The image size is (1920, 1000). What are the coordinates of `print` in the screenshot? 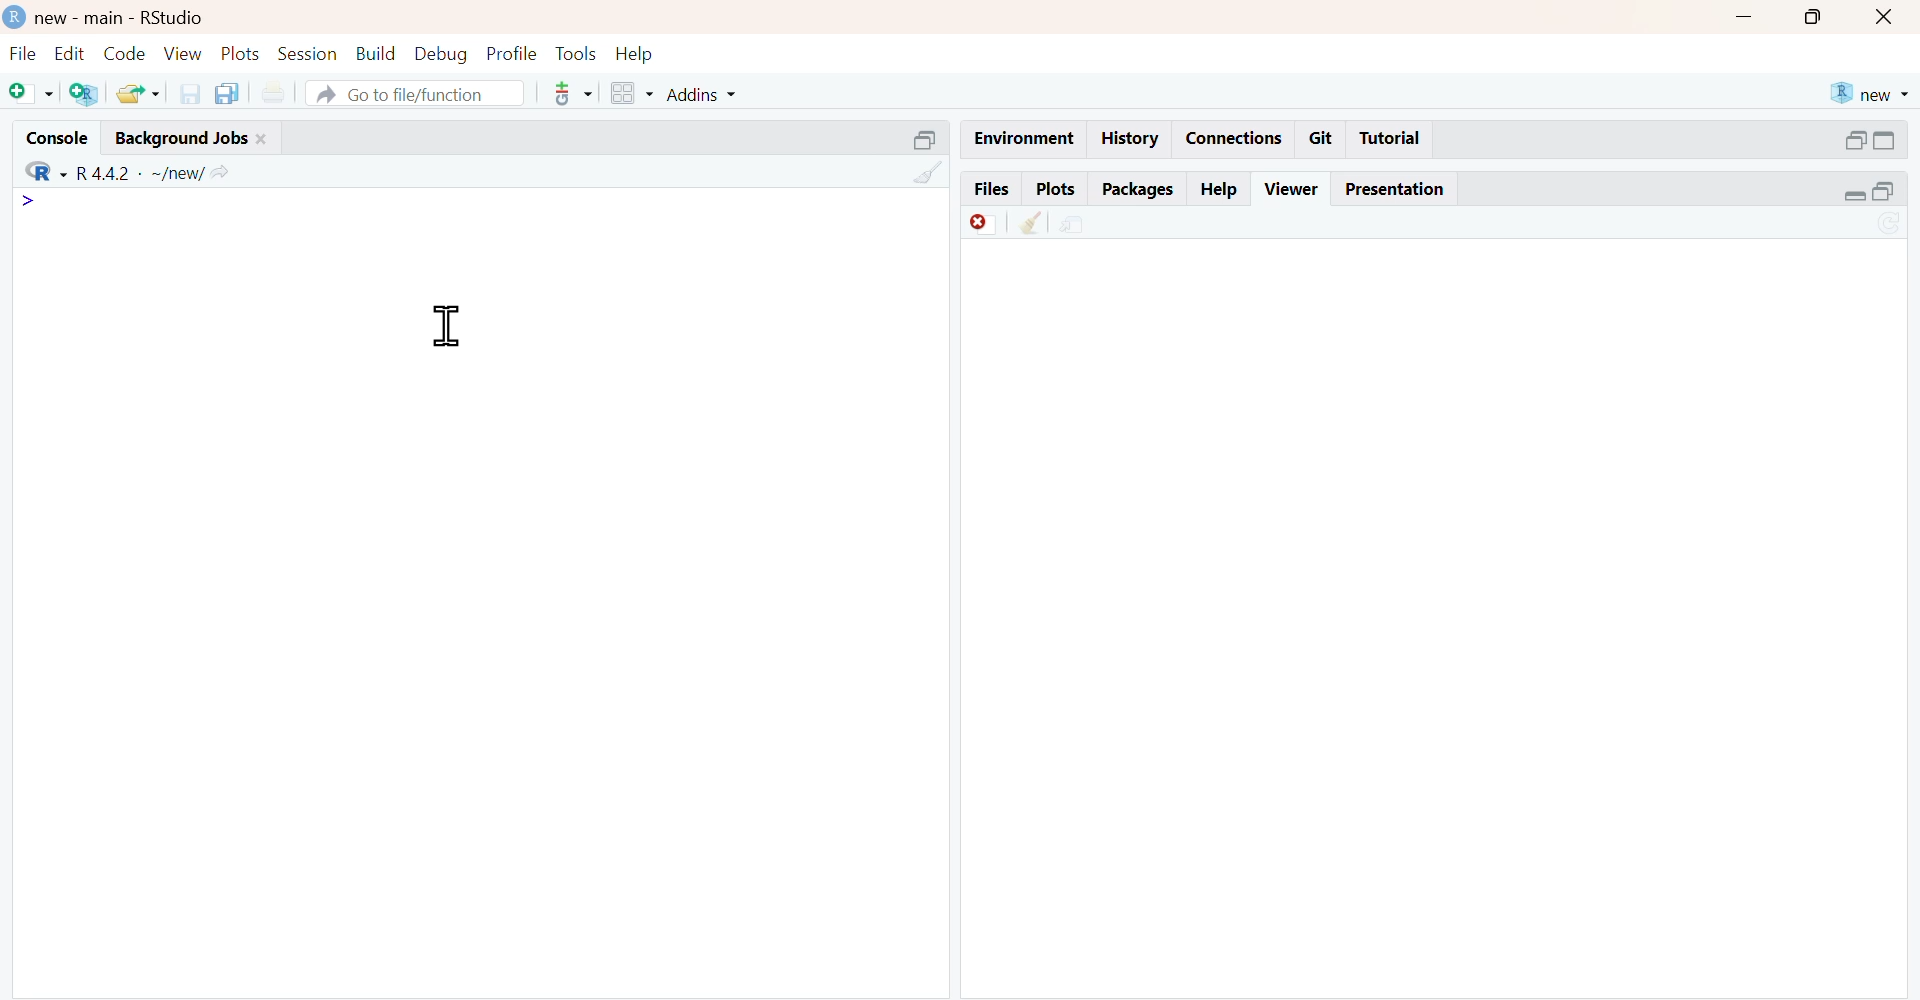 It's located at (276, 94).